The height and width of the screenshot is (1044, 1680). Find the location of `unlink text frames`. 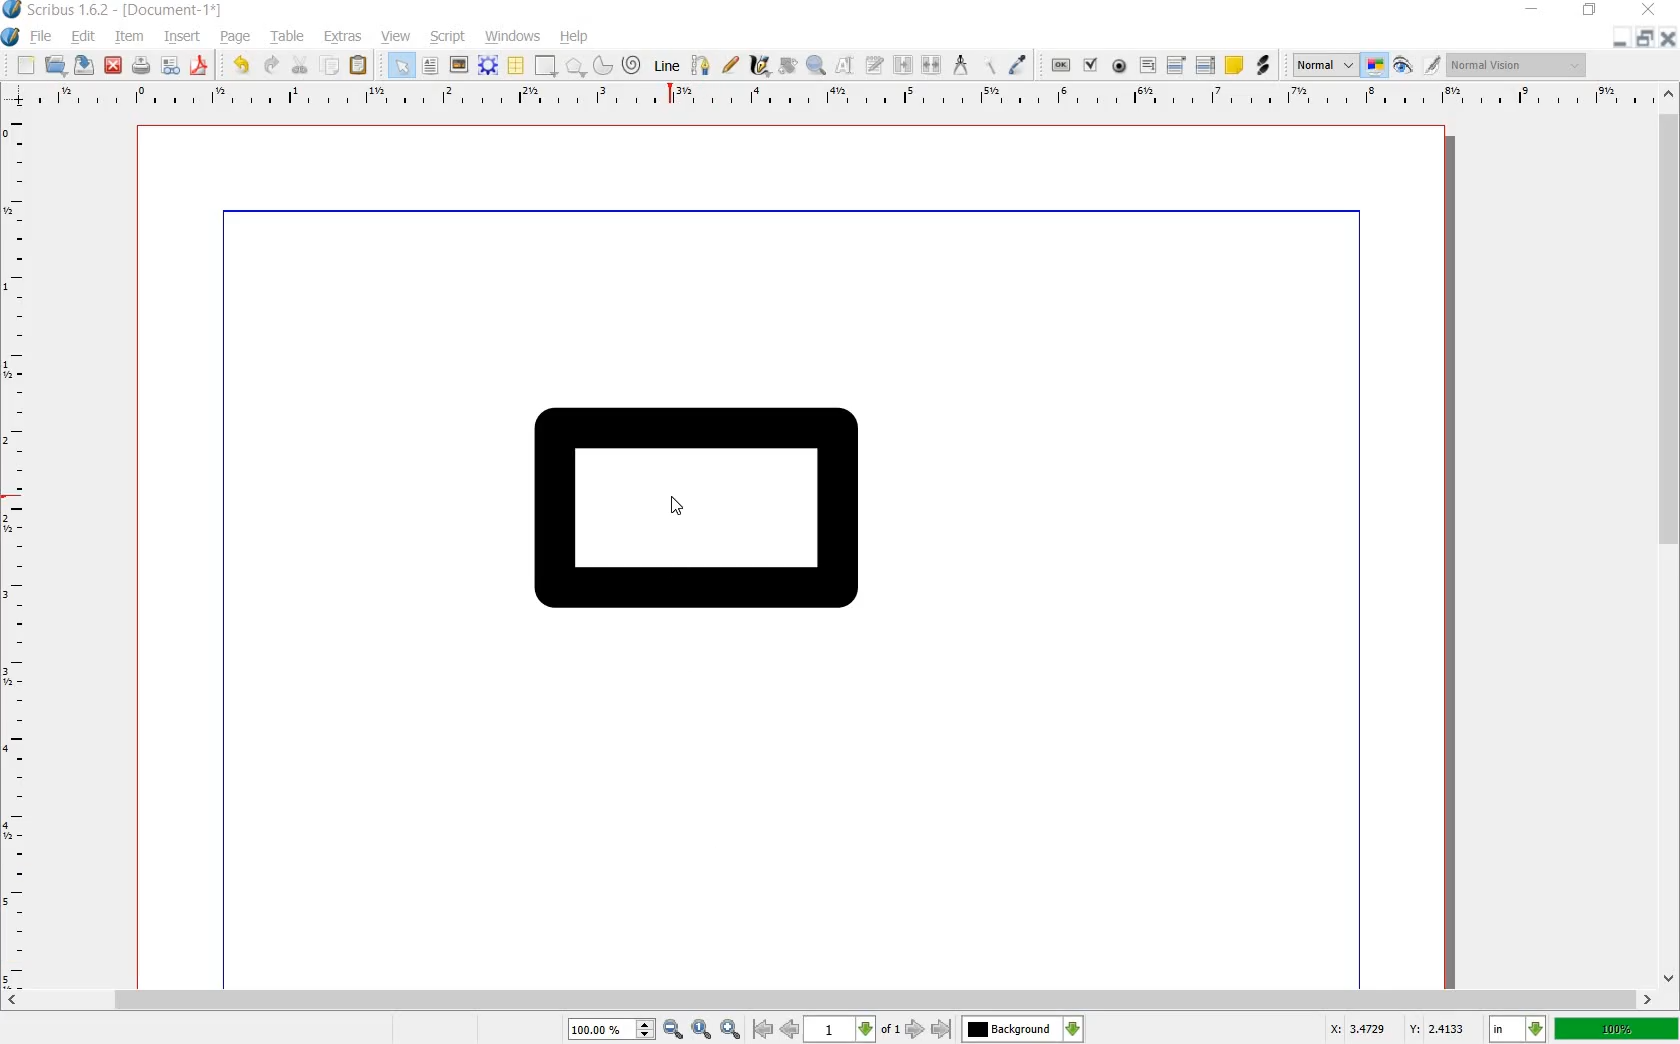

unlink text frames is located at coordinates (933, 63).